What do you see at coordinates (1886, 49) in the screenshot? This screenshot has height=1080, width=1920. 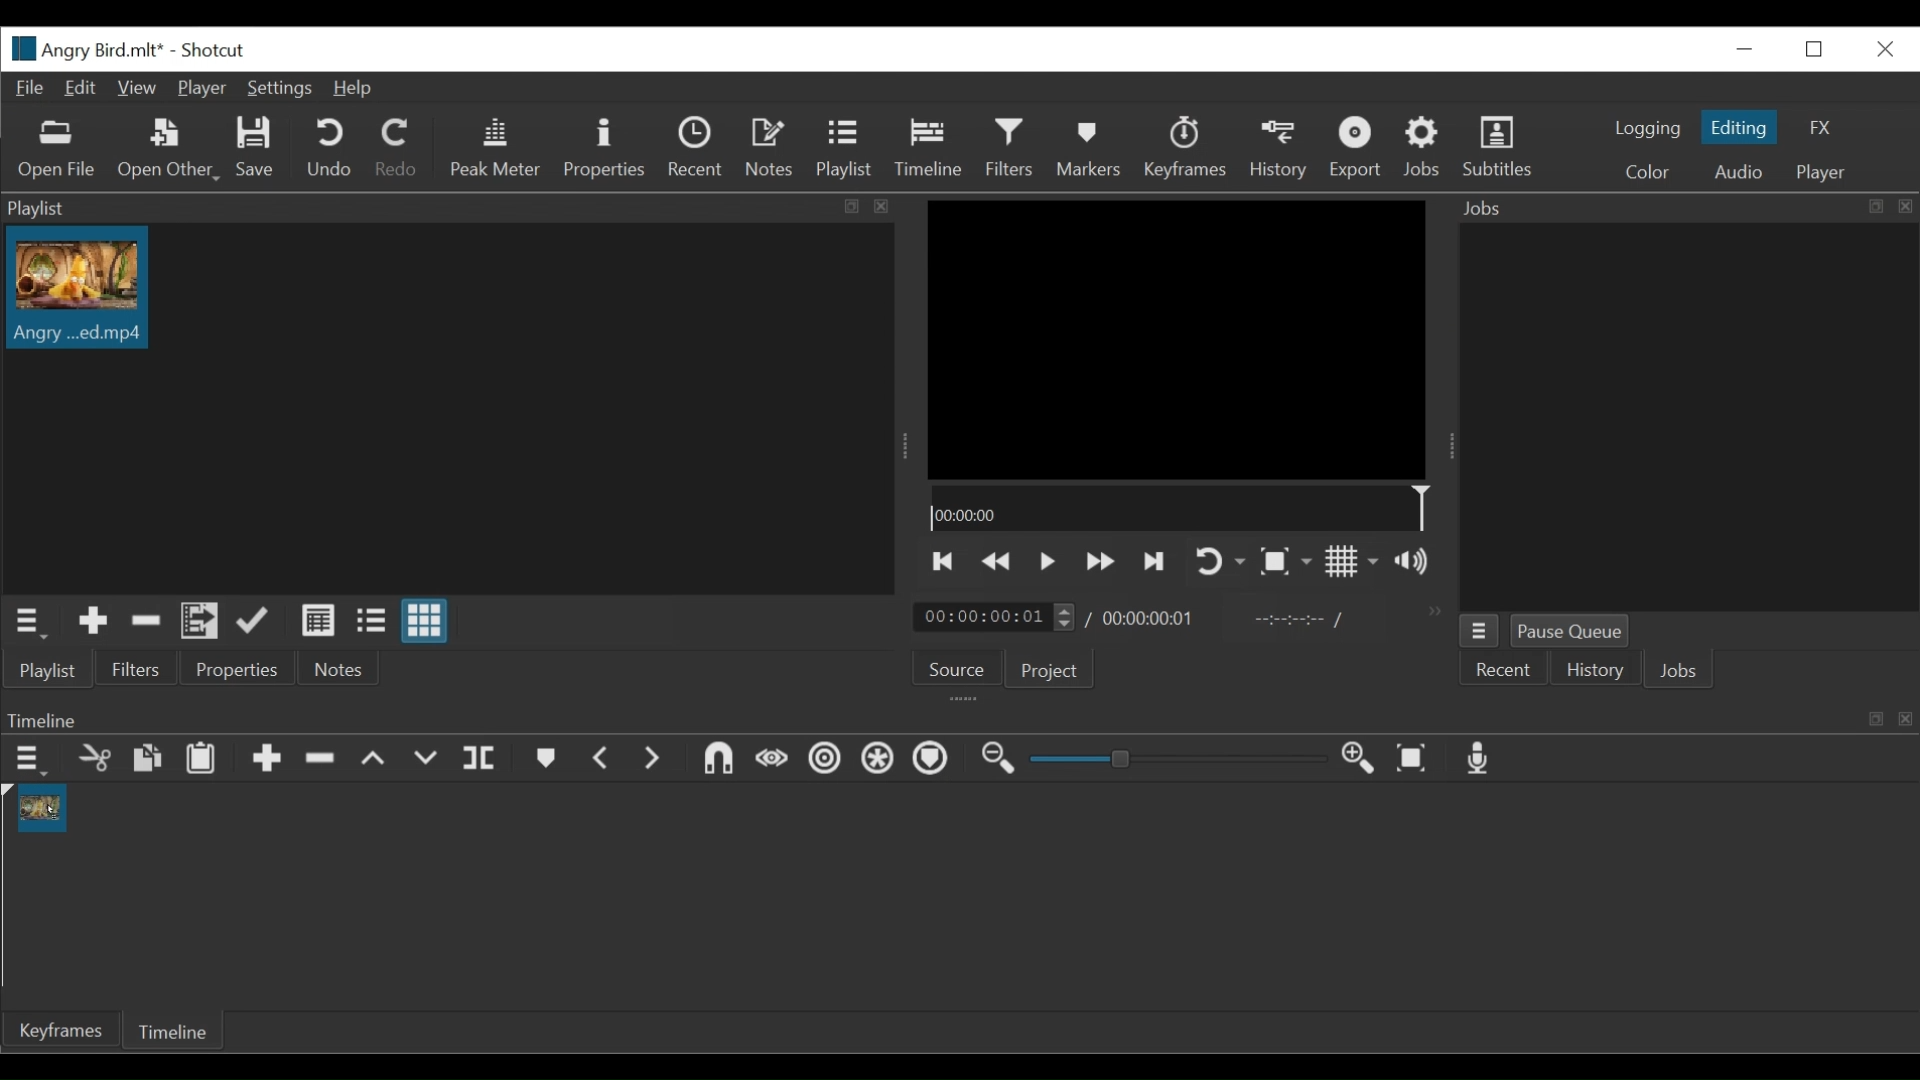 I see `Close` at bounding box center [1886, 49].